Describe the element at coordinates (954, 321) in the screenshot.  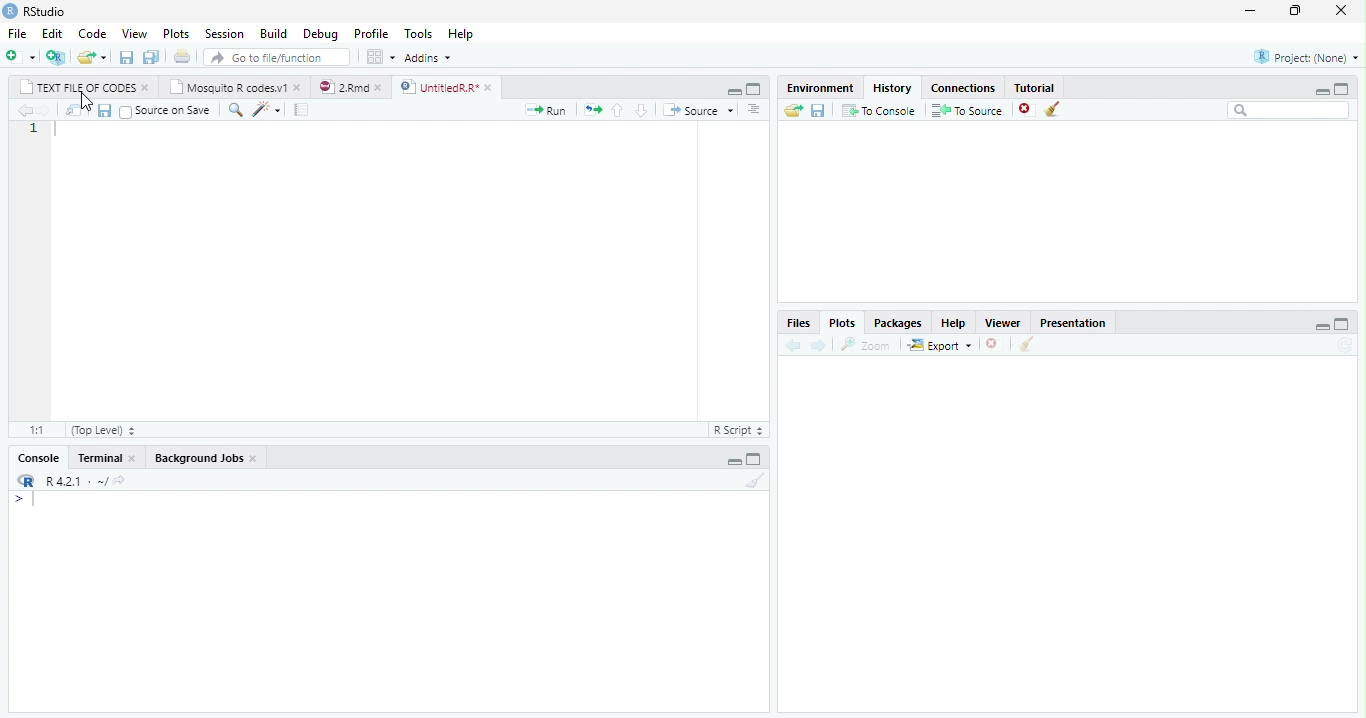
I see `help` at that location.